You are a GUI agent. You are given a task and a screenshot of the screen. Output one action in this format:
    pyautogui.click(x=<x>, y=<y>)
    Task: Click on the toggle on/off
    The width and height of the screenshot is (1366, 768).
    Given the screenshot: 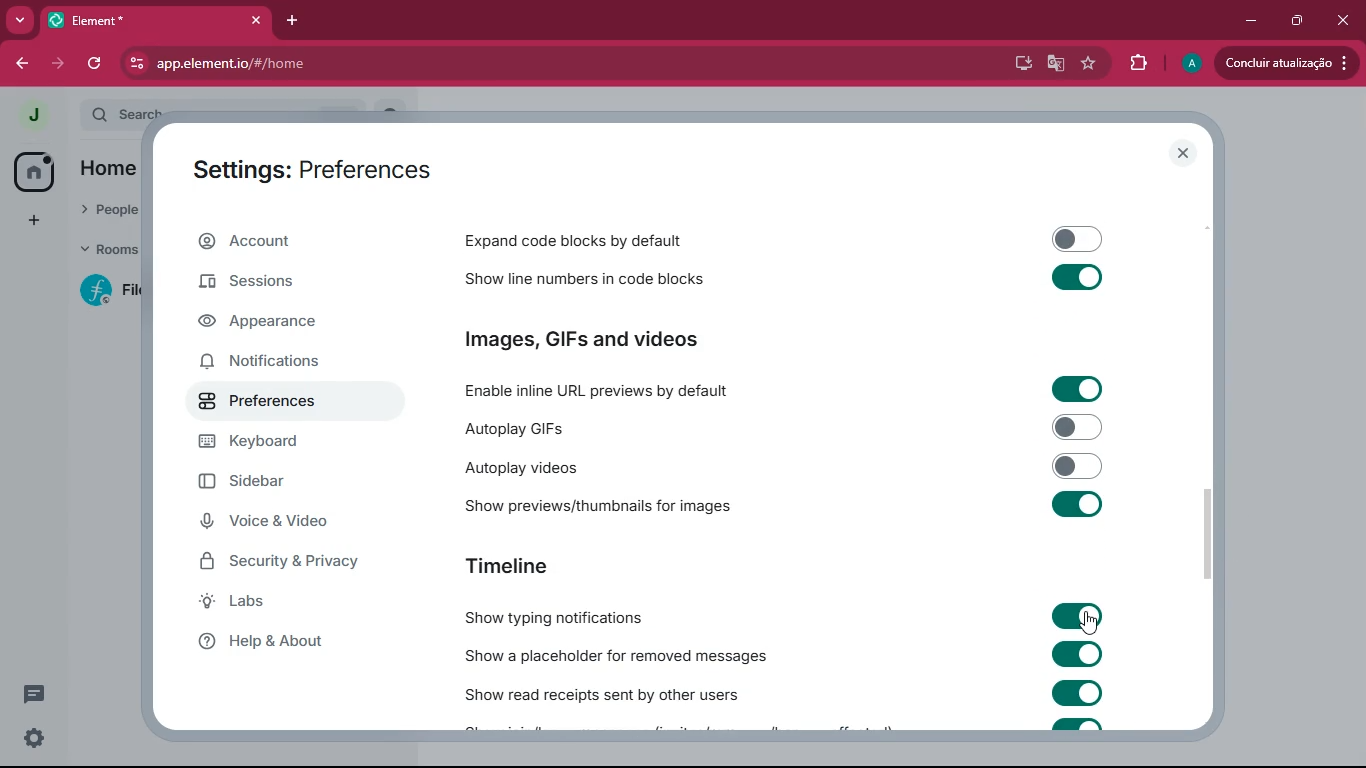 What is the action you would take?
    pyautogui.click(x=1079, y=692)
    